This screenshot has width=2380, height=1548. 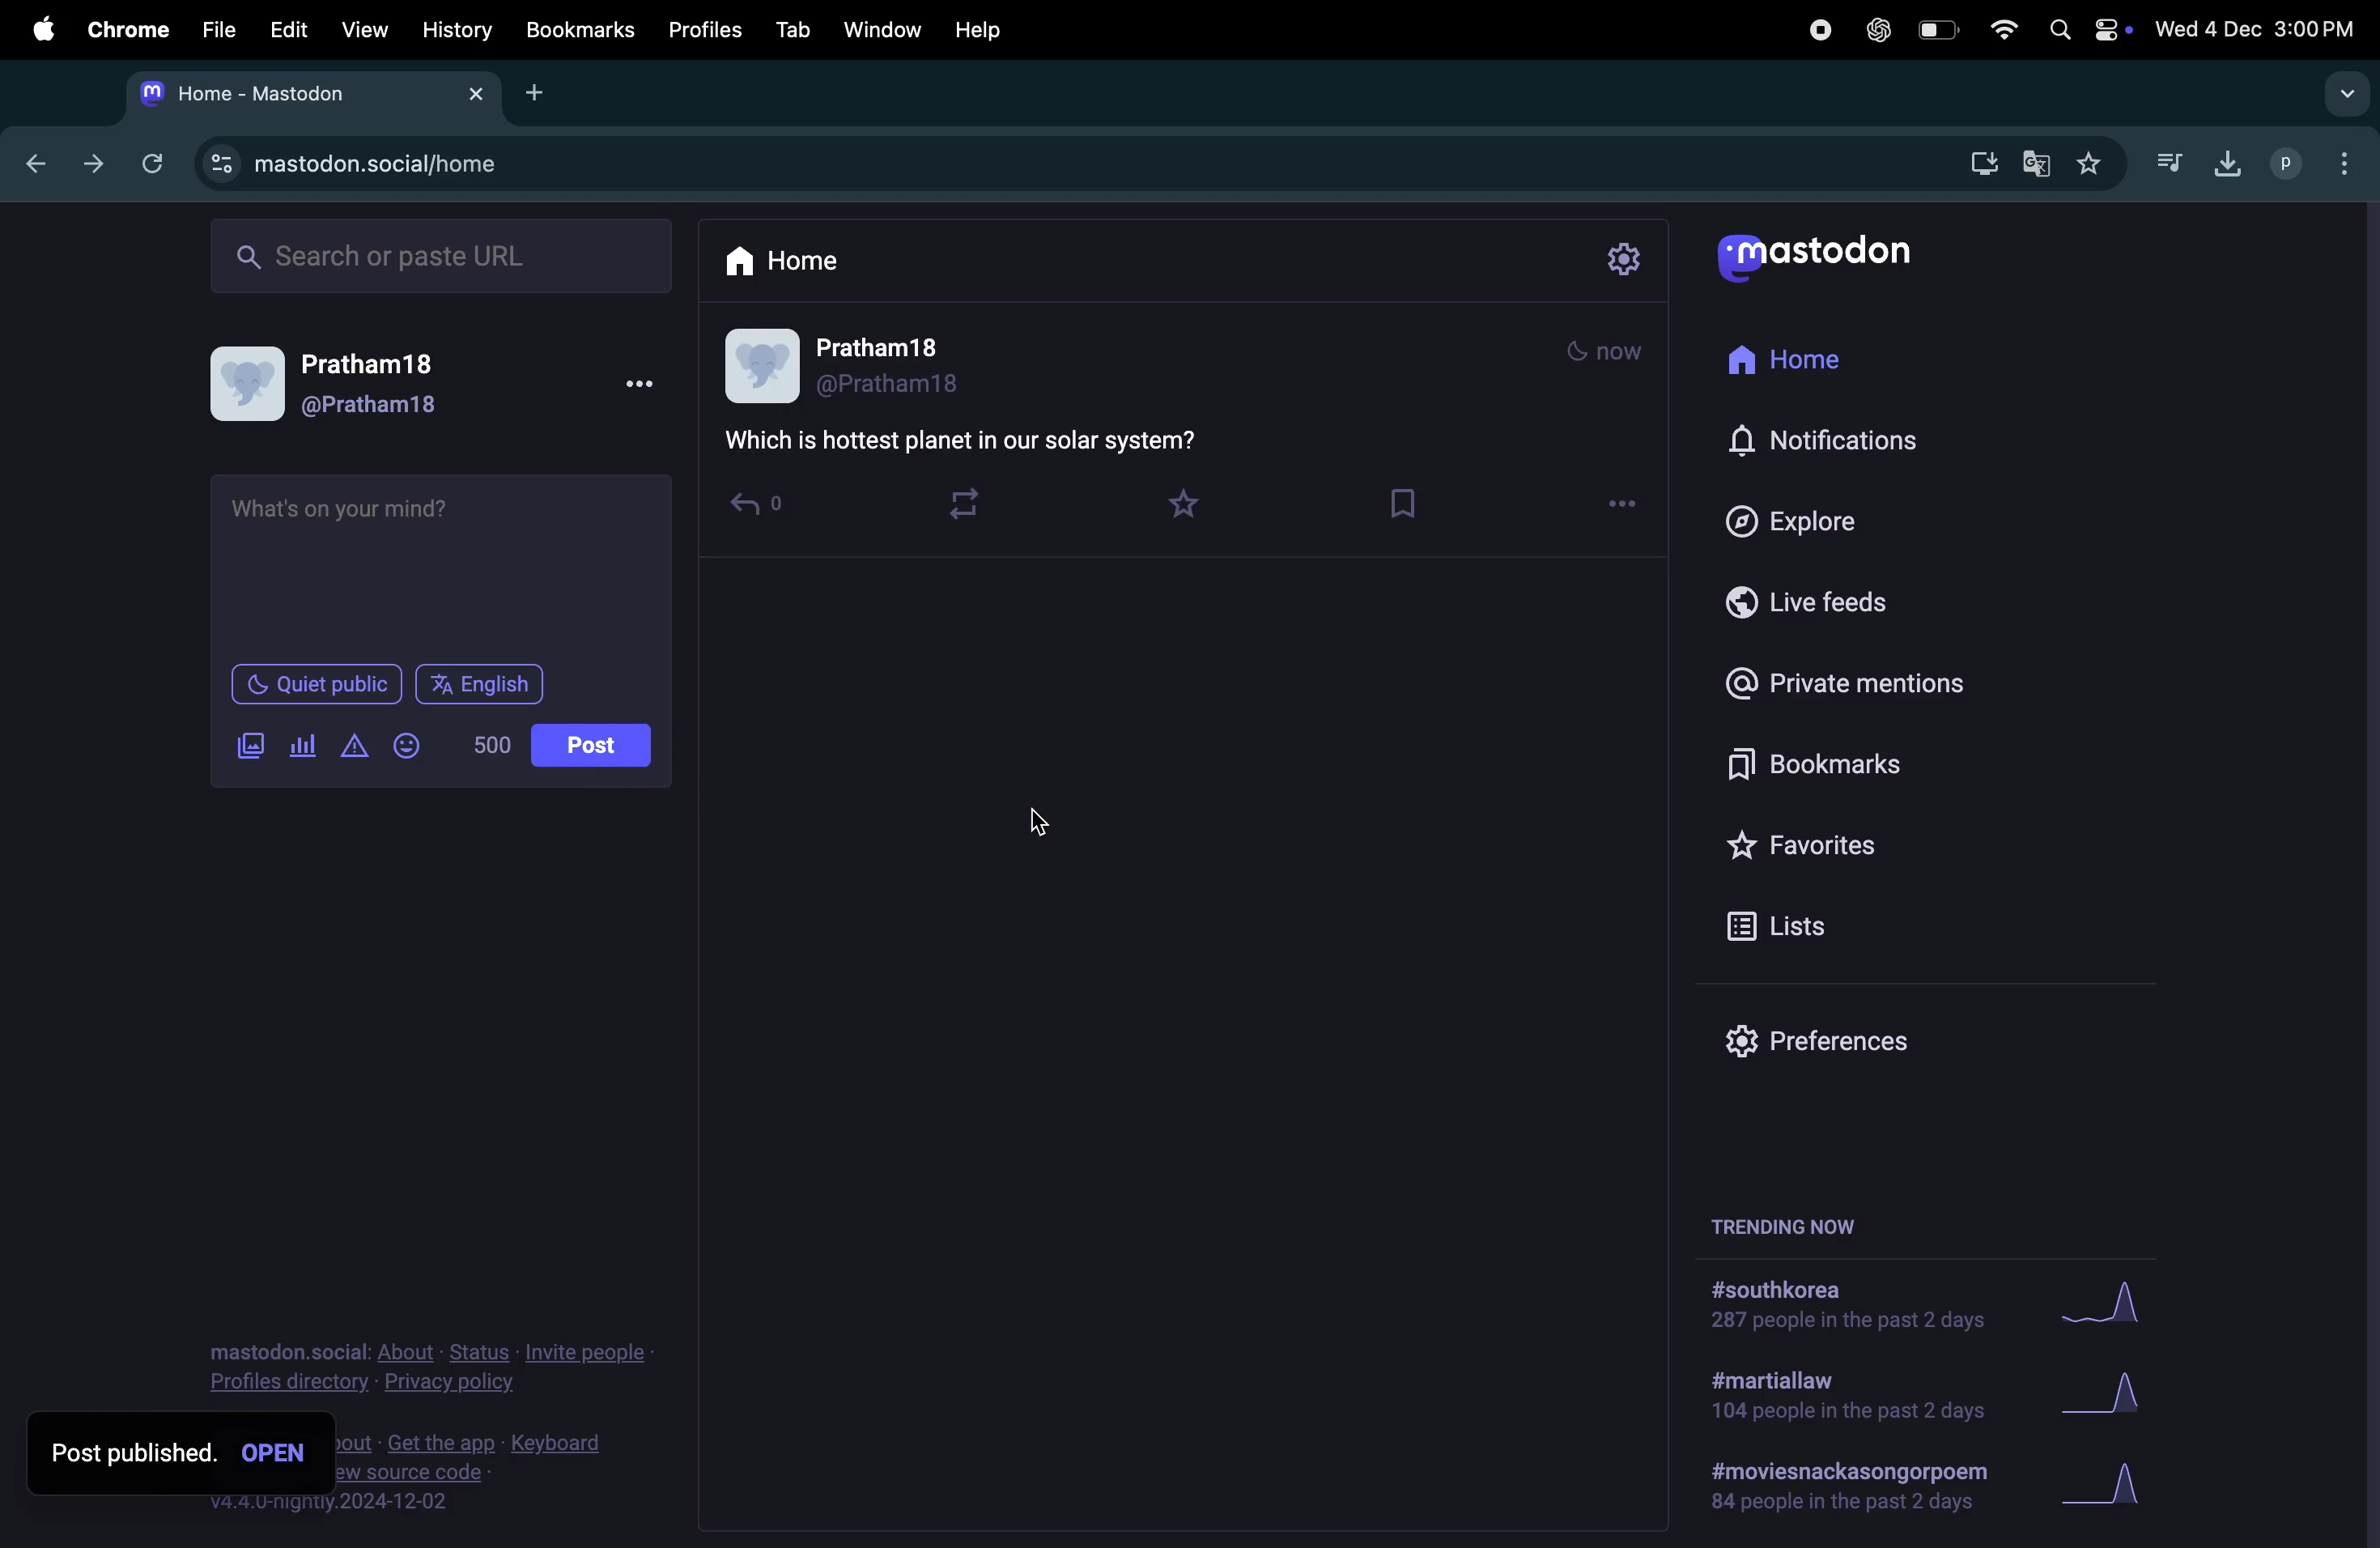 What do you see at coordinates (487, 744) in the screenshot?
I see `500` at bounding box center [487, 744].